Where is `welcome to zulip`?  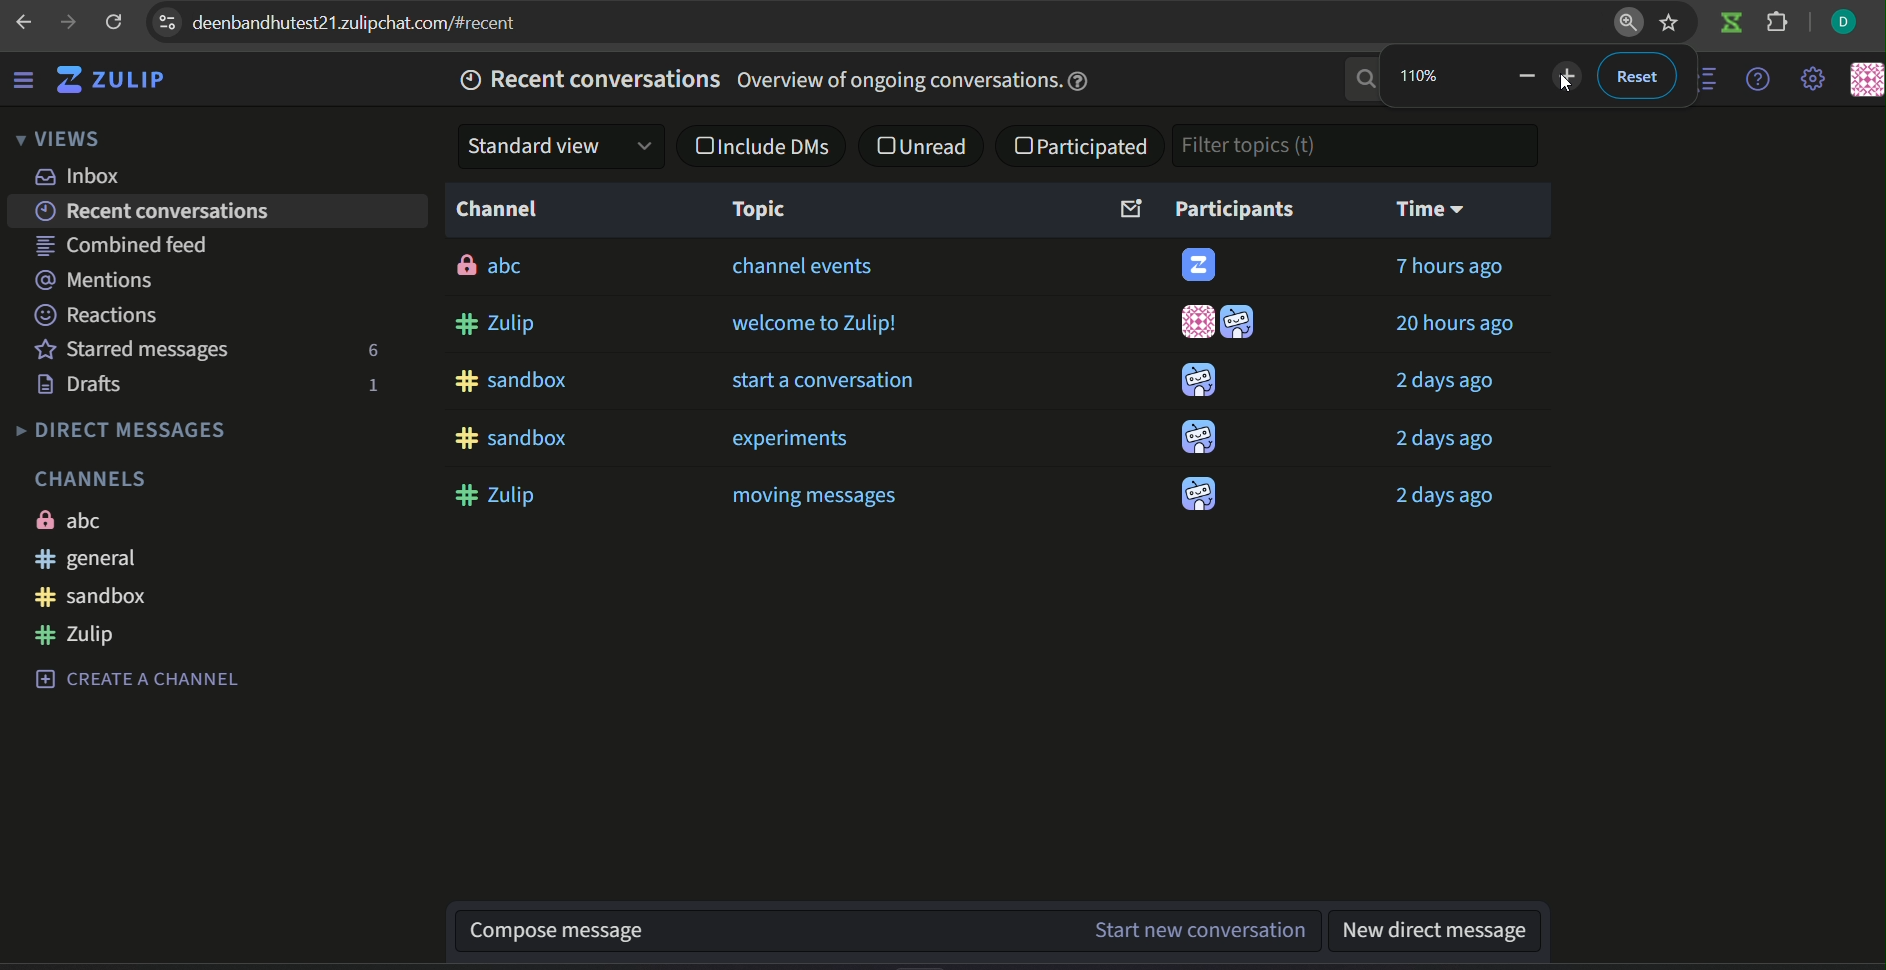 welcome to zulip is located at coordinates (813, 321).